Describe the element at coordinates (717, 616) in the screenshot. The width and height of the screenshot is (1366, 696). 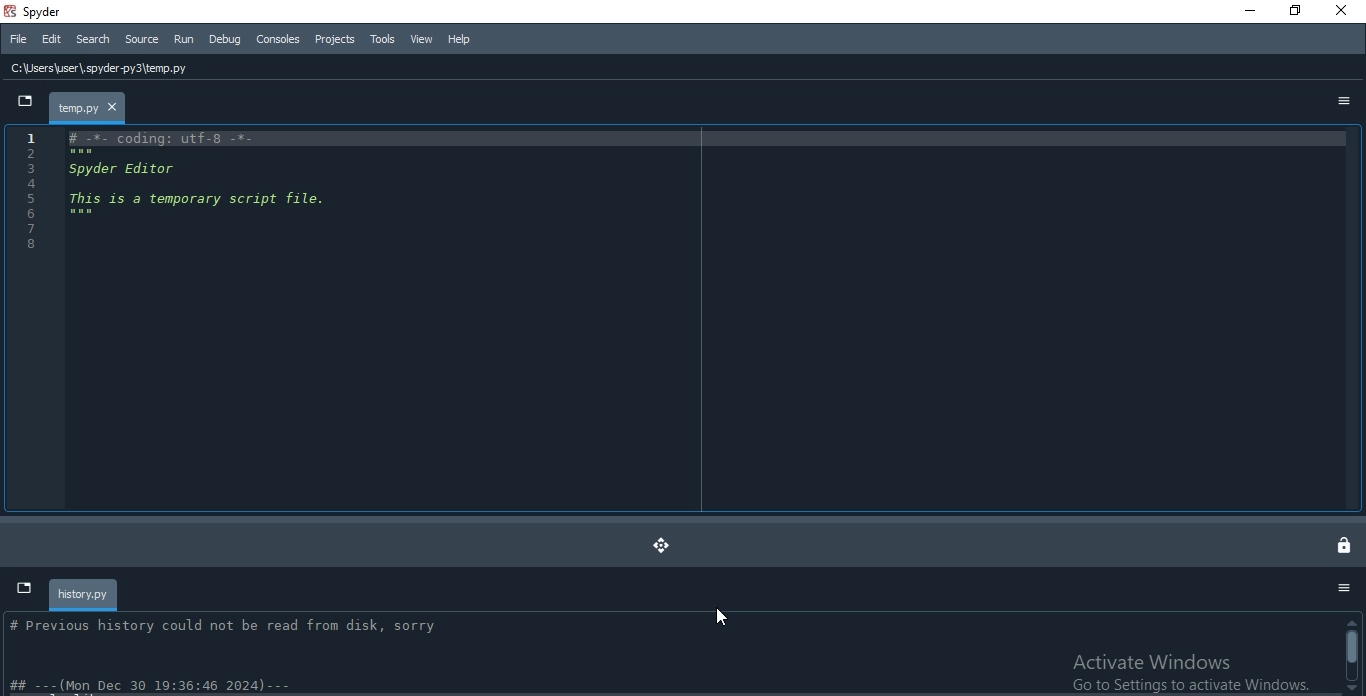
I see `cursor` at that location.